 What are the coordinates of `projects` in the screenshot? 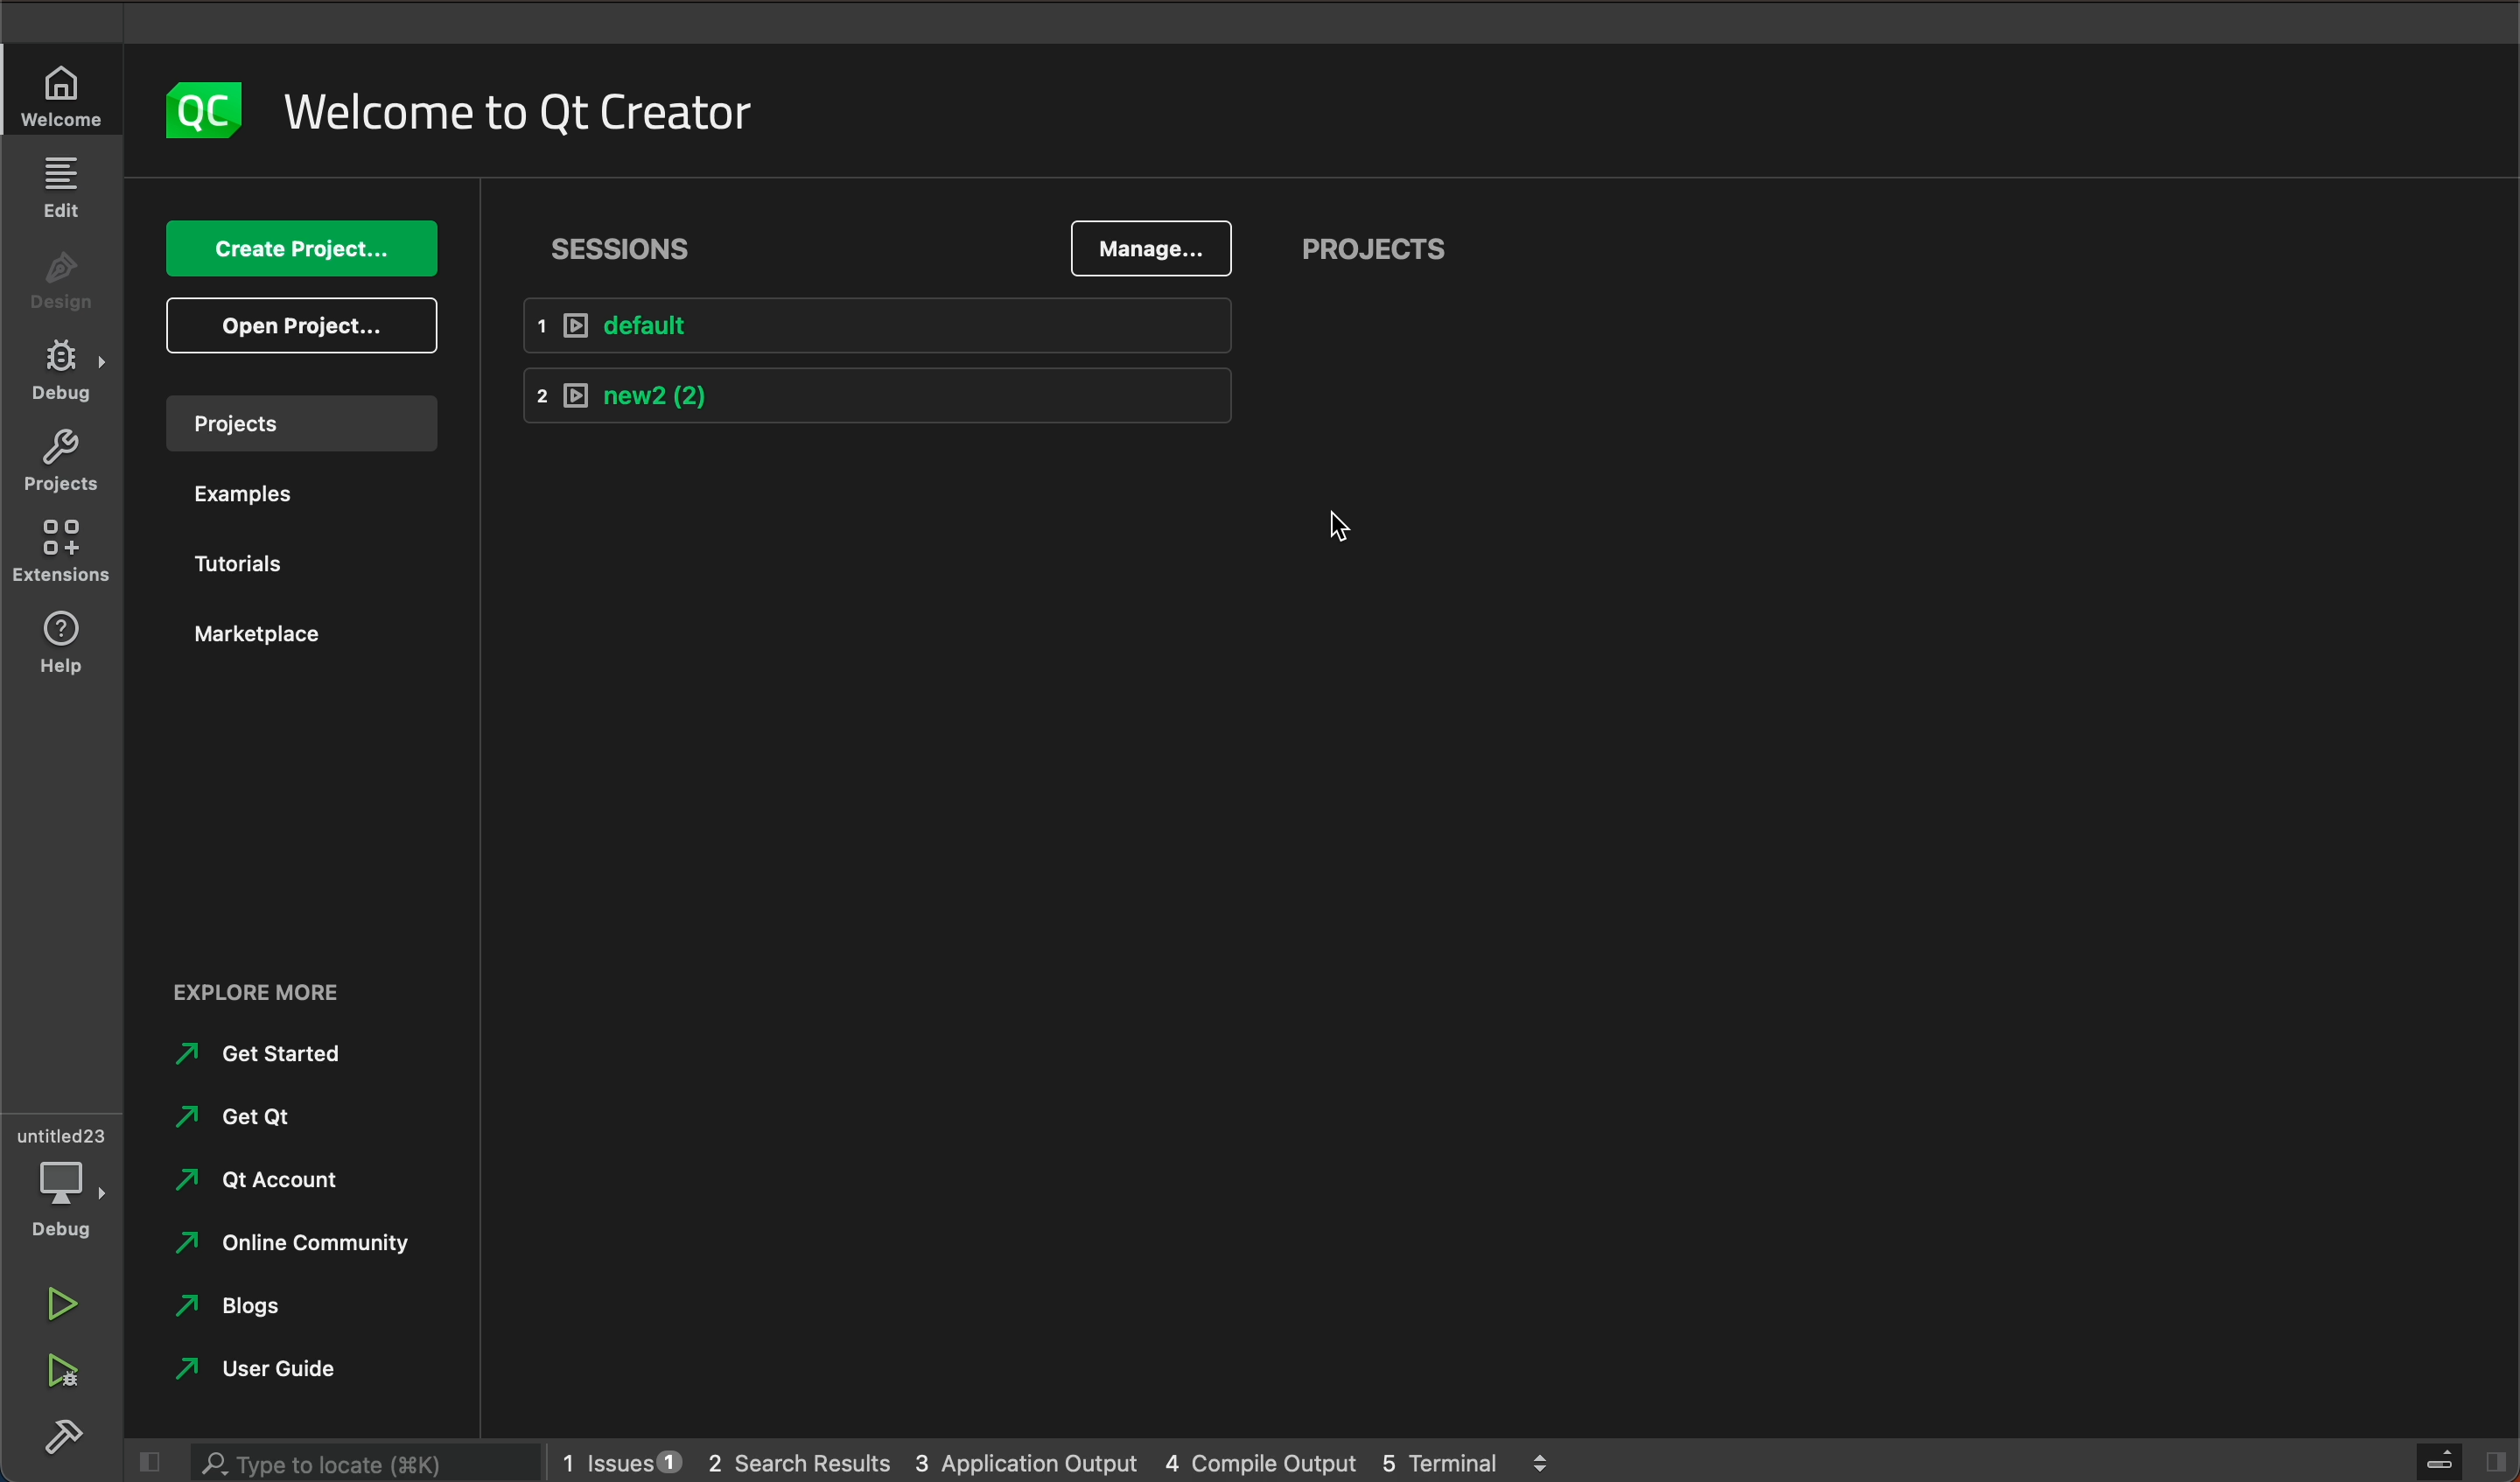 It's located at (62, 463).